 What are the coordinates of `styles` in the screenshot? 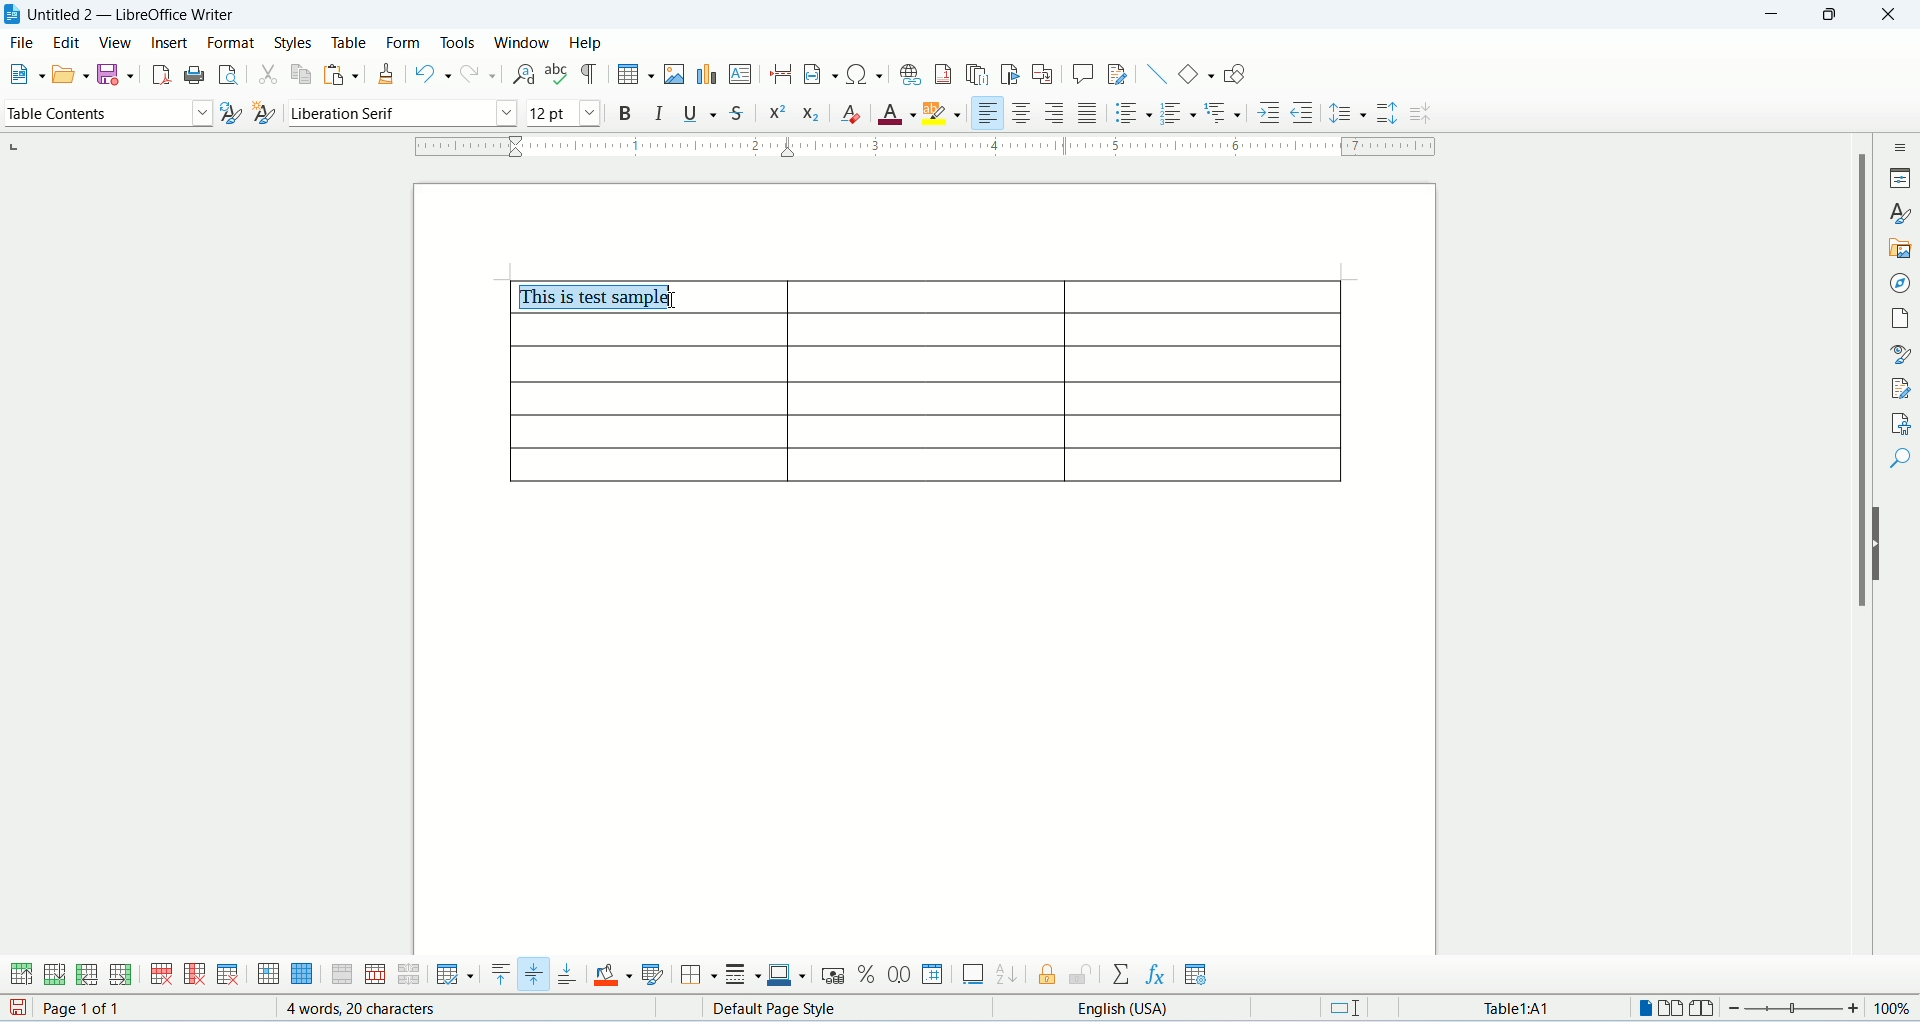 It's located at (297, 41).